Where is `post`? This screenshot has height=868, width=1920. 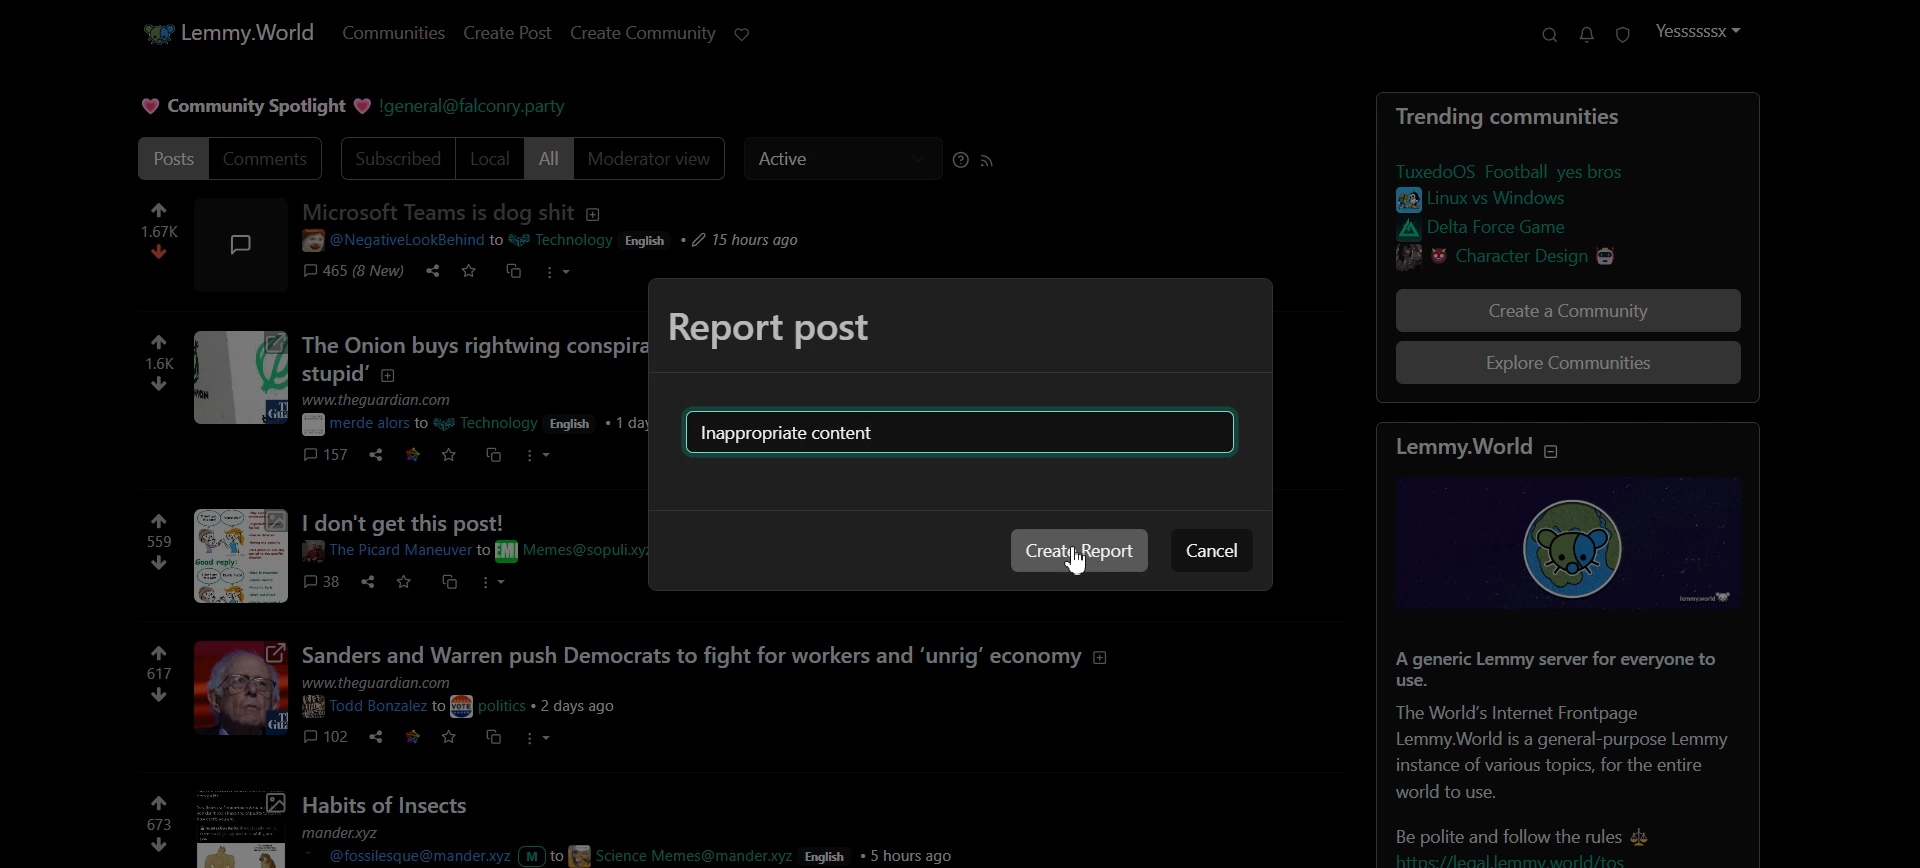
post is located at coordinates (574, 226).